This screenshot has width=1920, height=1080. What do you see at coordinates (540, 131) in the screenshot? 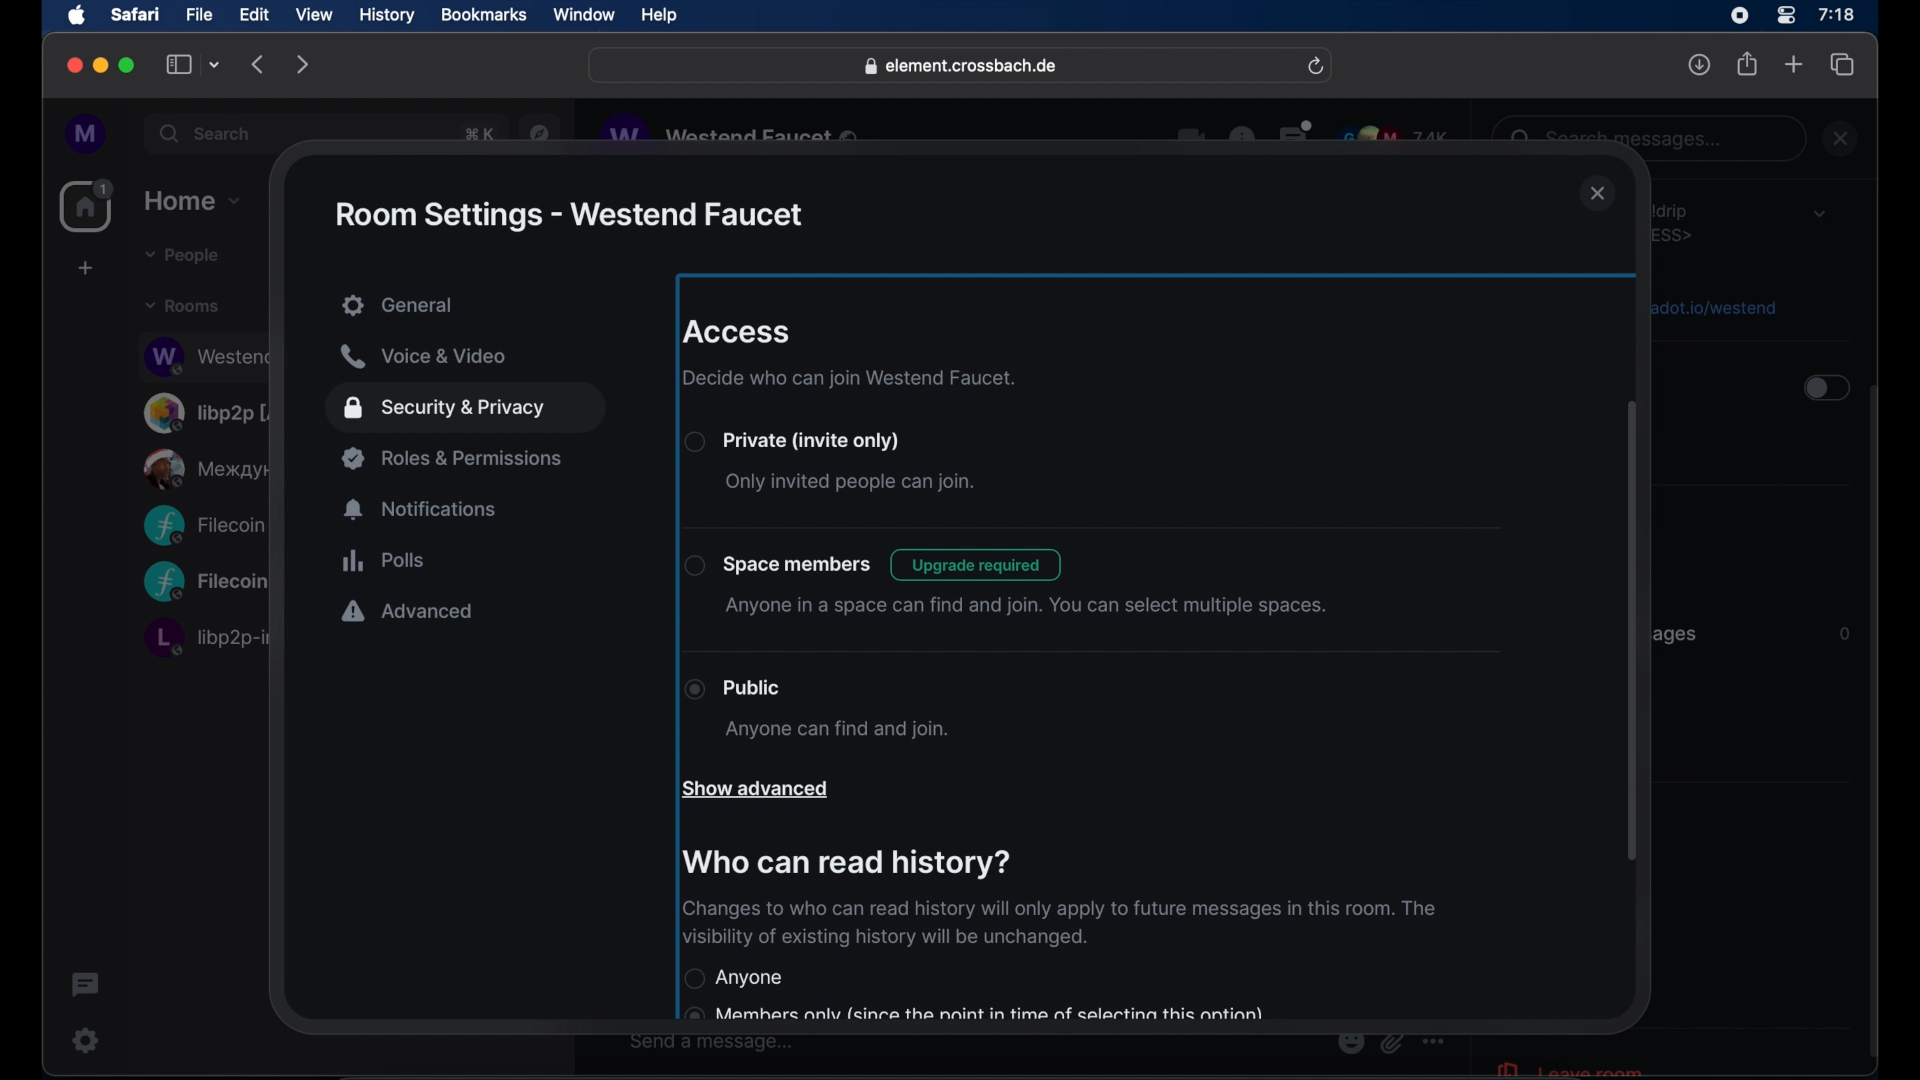
I see `navigation` at bounding box center [540, 131].